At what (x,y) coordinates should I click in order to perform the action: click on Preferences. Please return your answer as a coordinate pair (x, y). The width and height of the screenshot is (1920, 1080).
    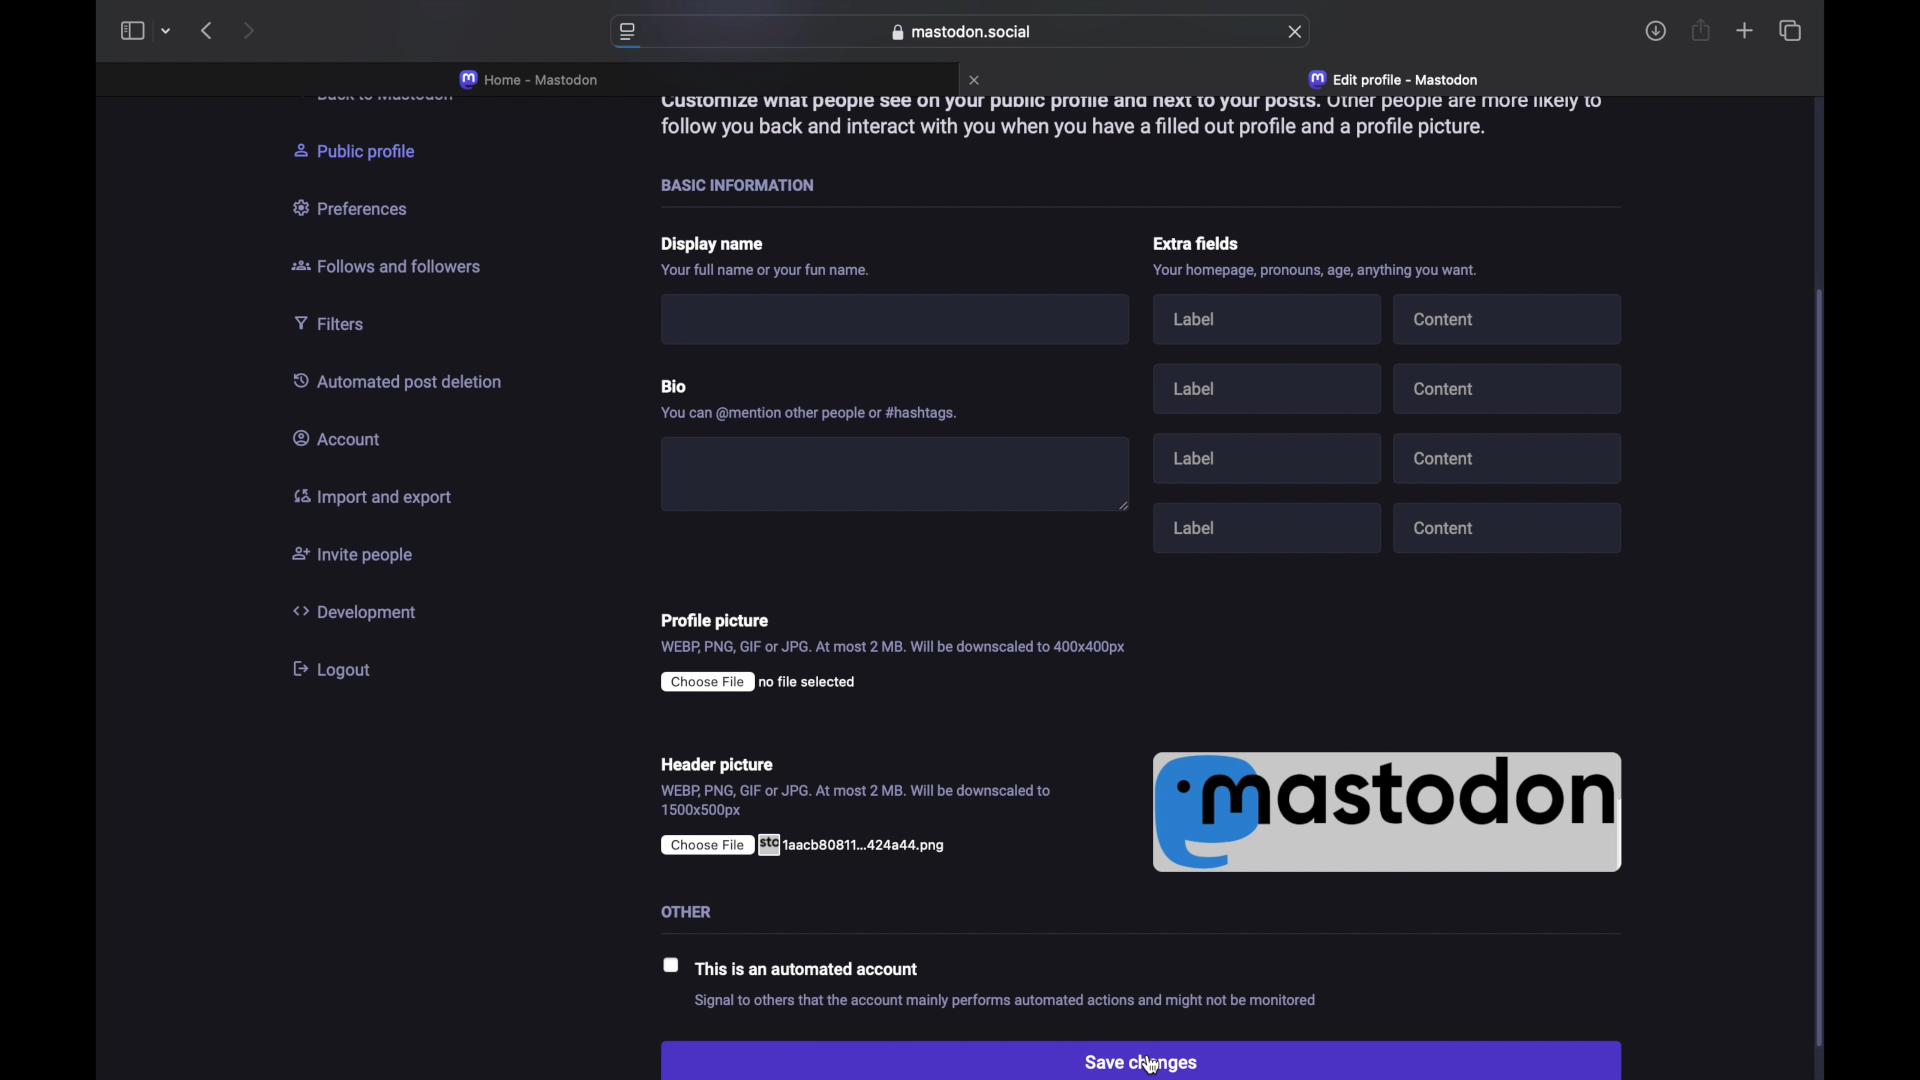
    Looking at the image, I should click on (362, 208).